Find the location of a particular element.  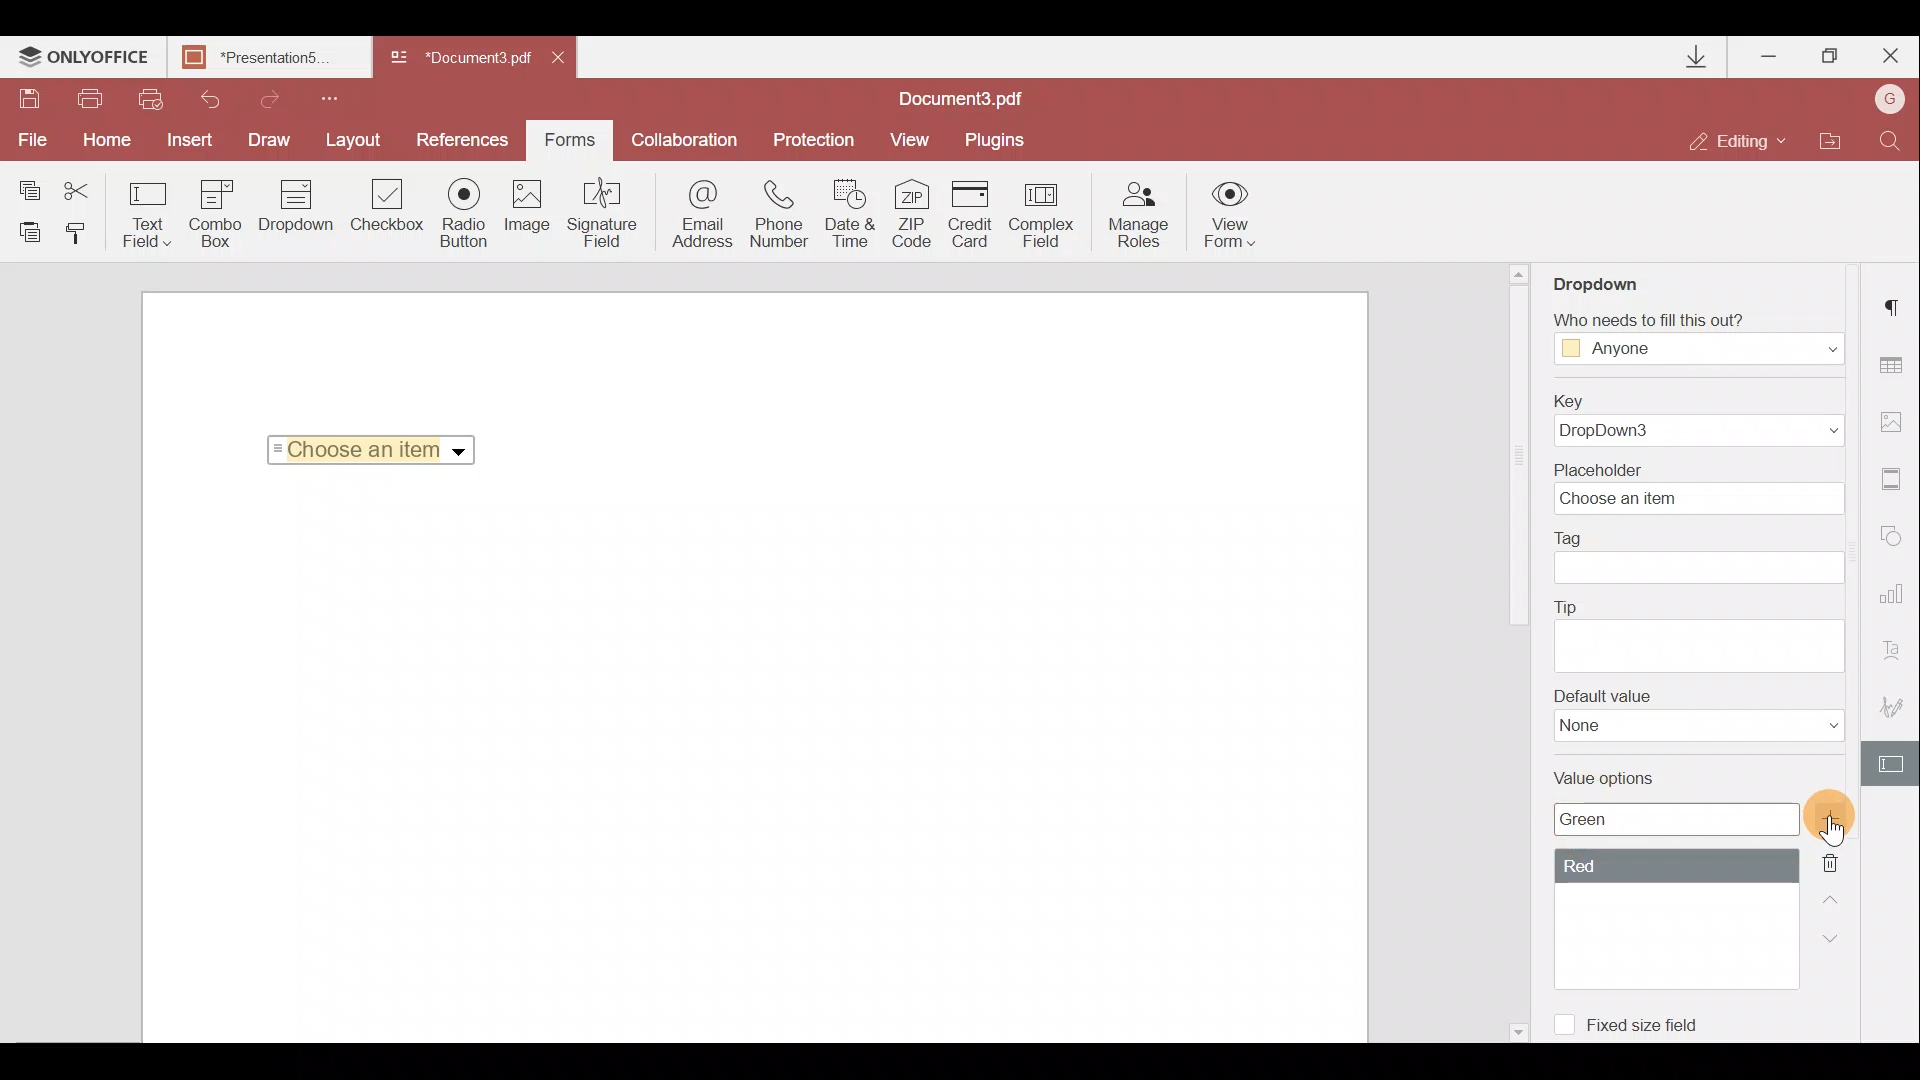

Customize quick access toolbar is located at coordinates (337, 98).